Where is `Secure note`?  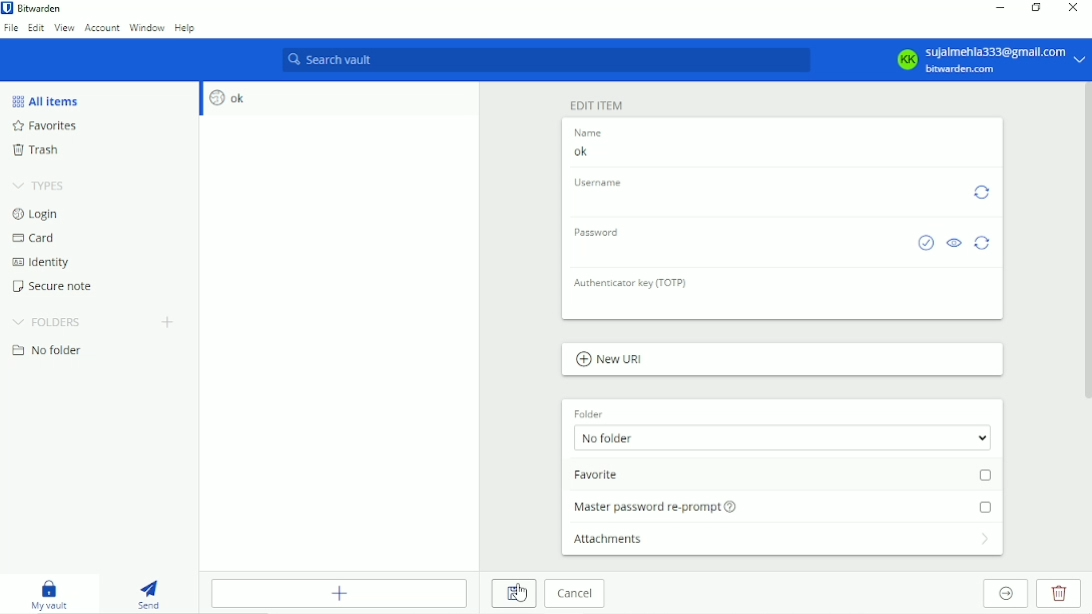
Secure note is located at coordinates (55, 286).